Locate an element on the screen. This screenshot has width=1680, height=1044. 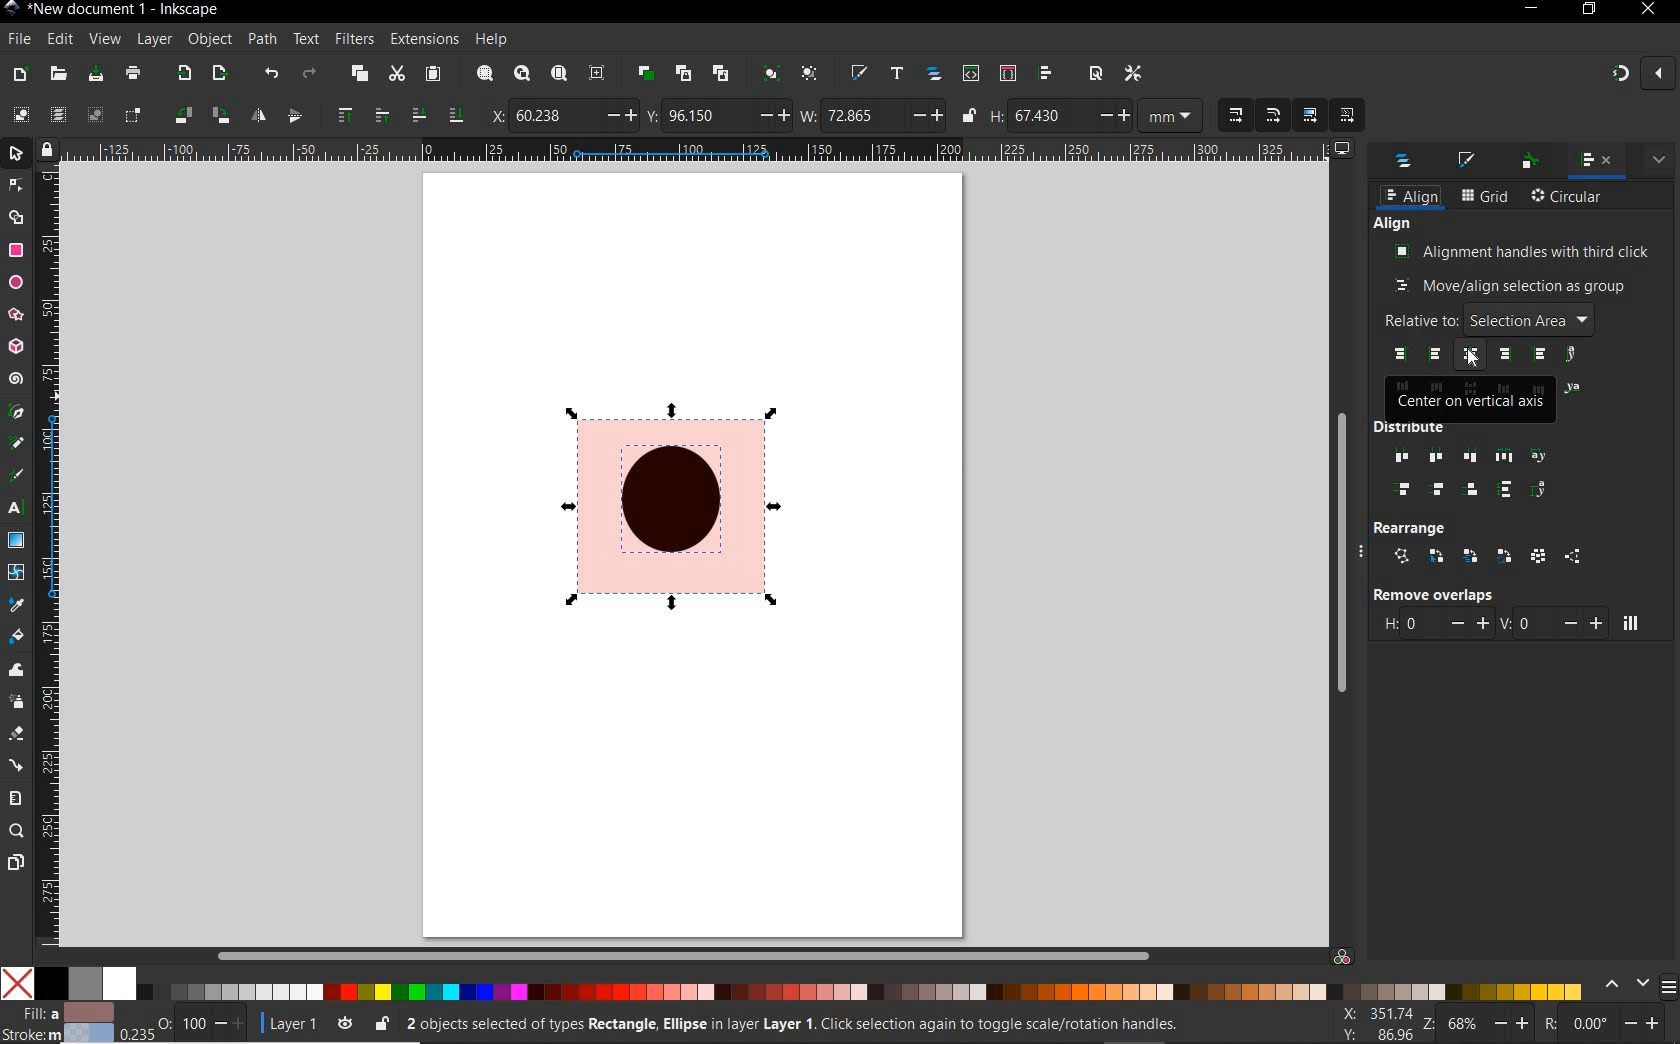
align is located at coordinates (1393, 224).